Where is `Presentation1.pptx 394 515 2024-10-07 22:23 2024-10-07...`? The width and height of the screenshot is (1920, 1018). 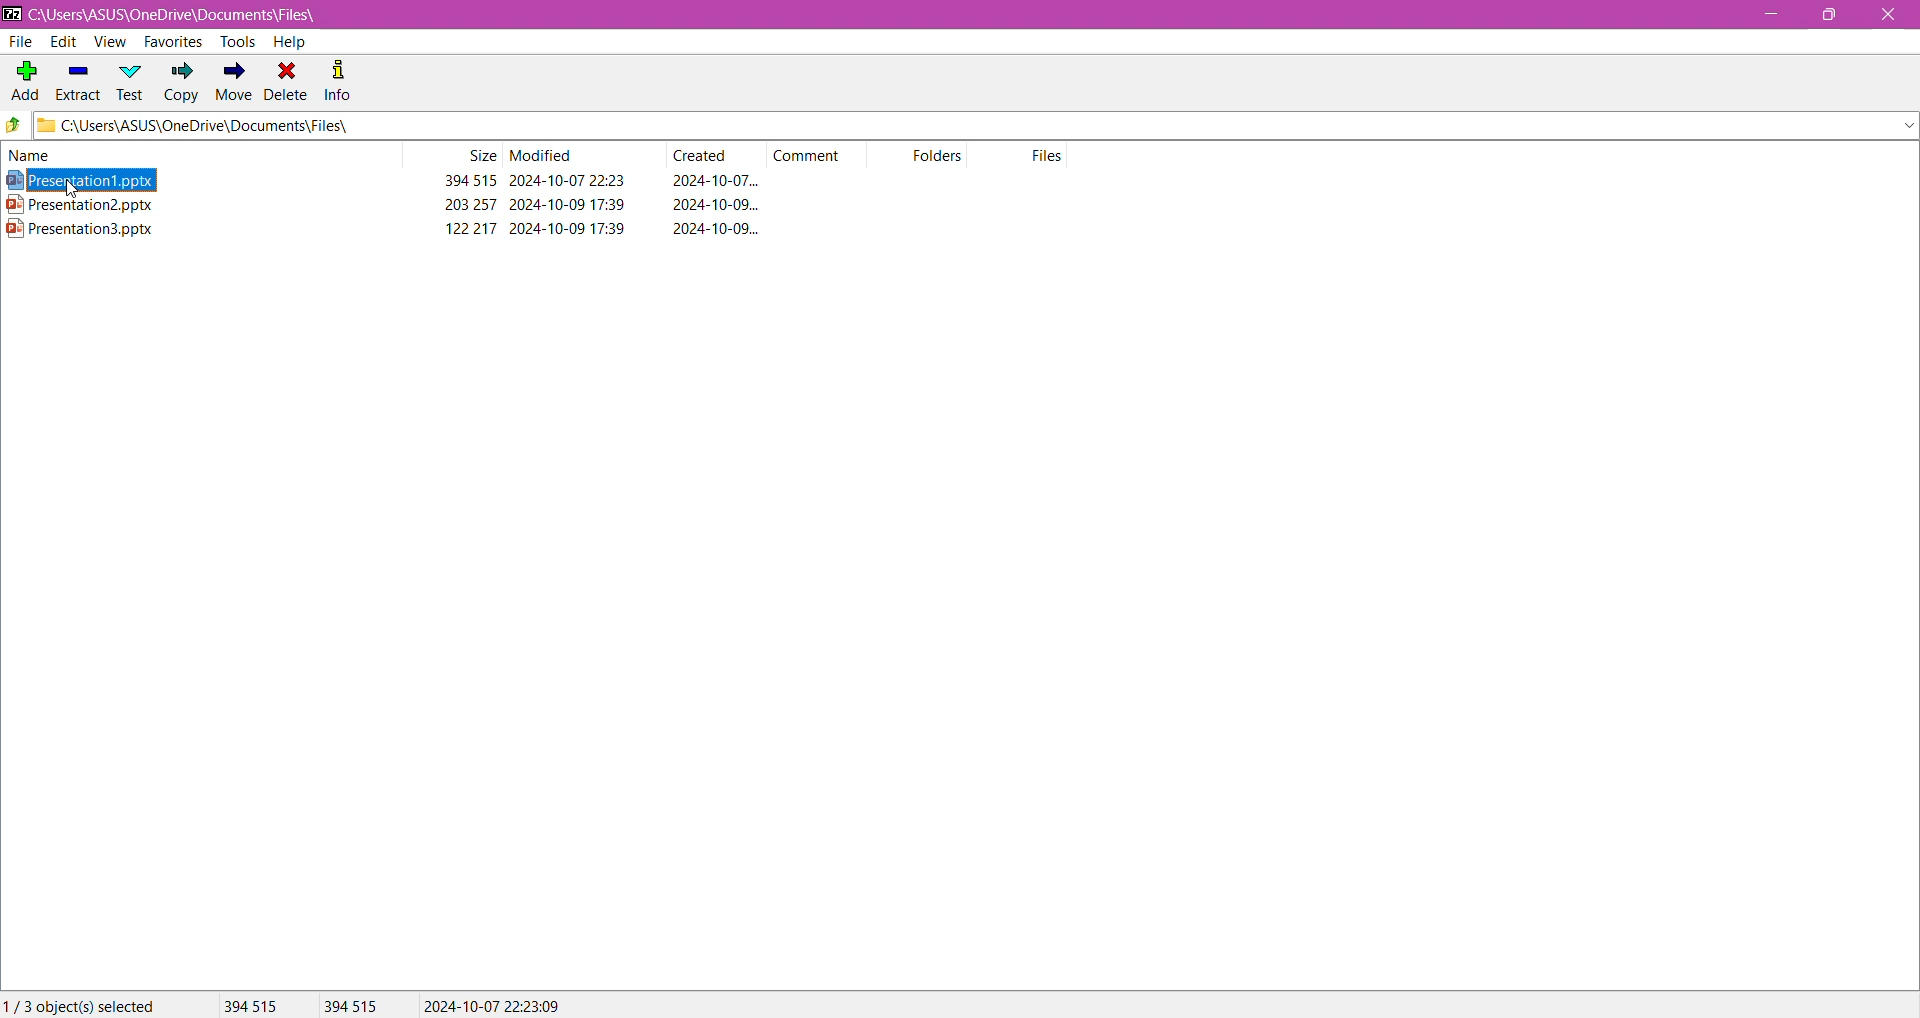 Presentation1.pptx 394 515 2024-10-07 22:23 2024-10-07... is located at coordinates (391, 181).